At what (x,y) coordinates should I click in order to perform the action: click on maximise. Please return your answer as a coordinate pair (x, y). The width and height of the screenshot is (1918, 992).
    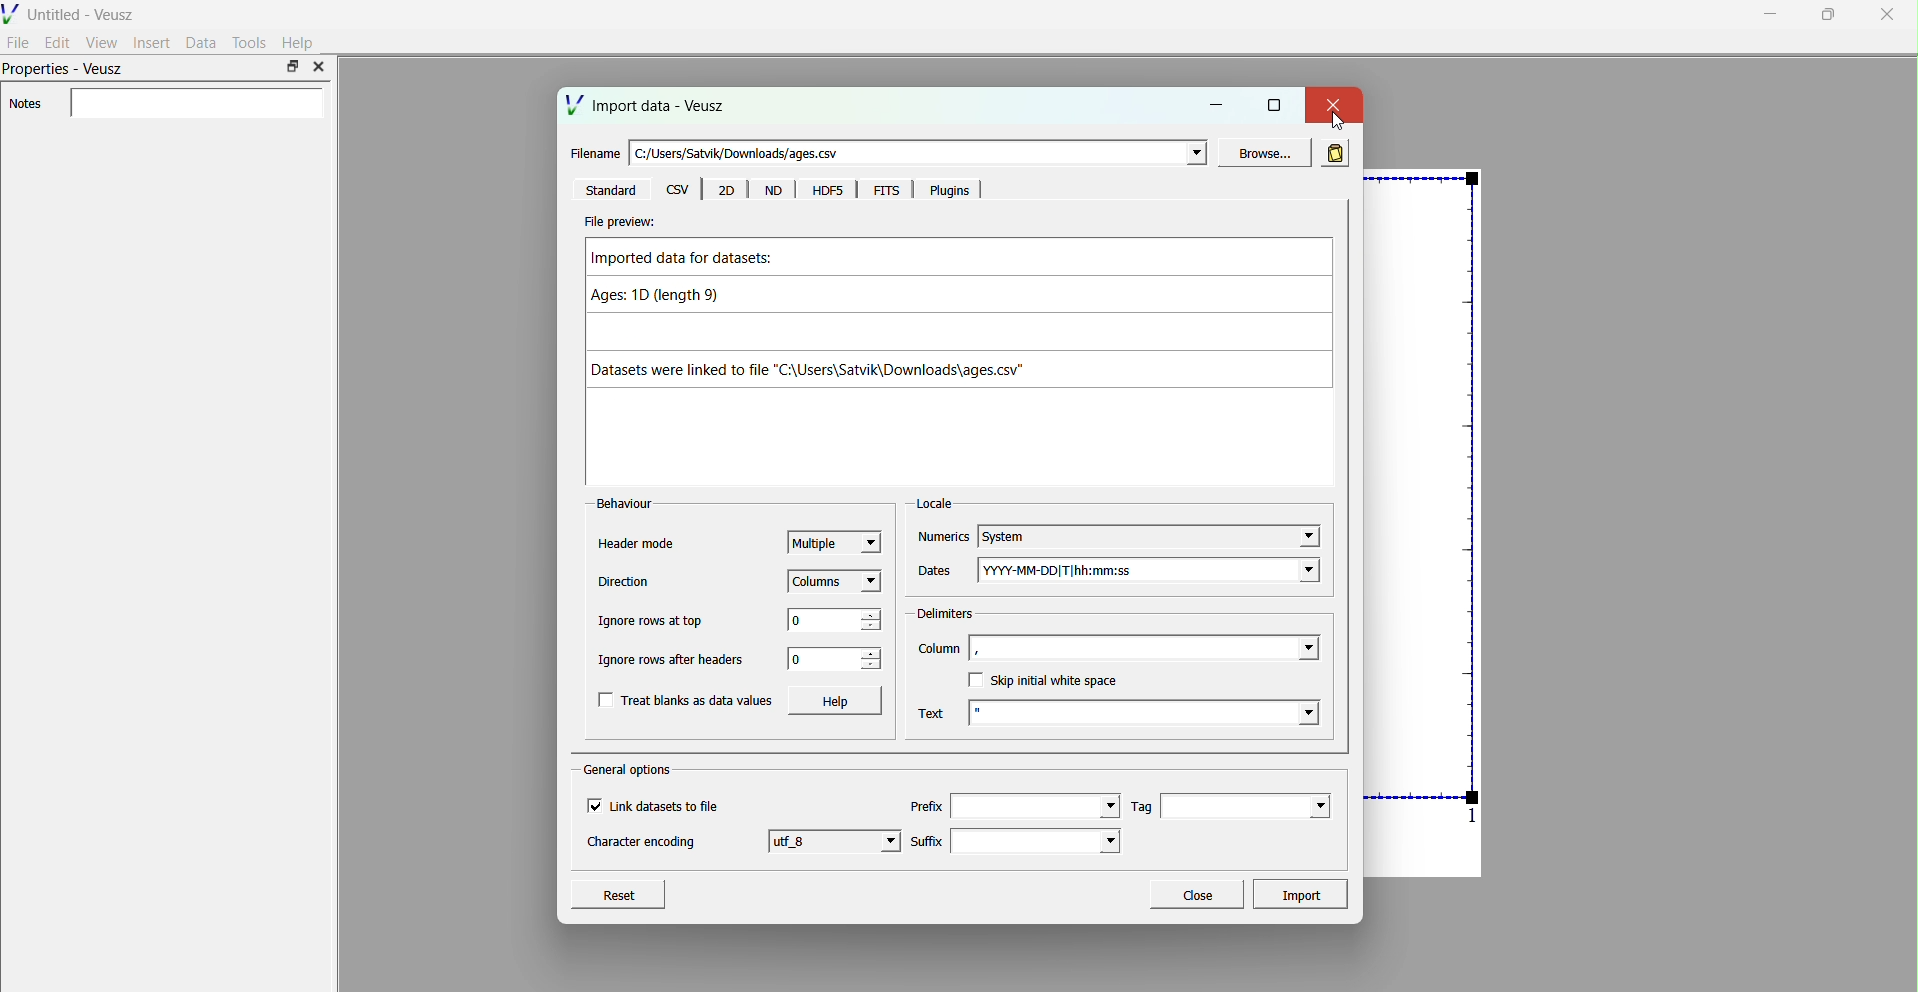
    Looking at the image, I should click on (1824, 14).